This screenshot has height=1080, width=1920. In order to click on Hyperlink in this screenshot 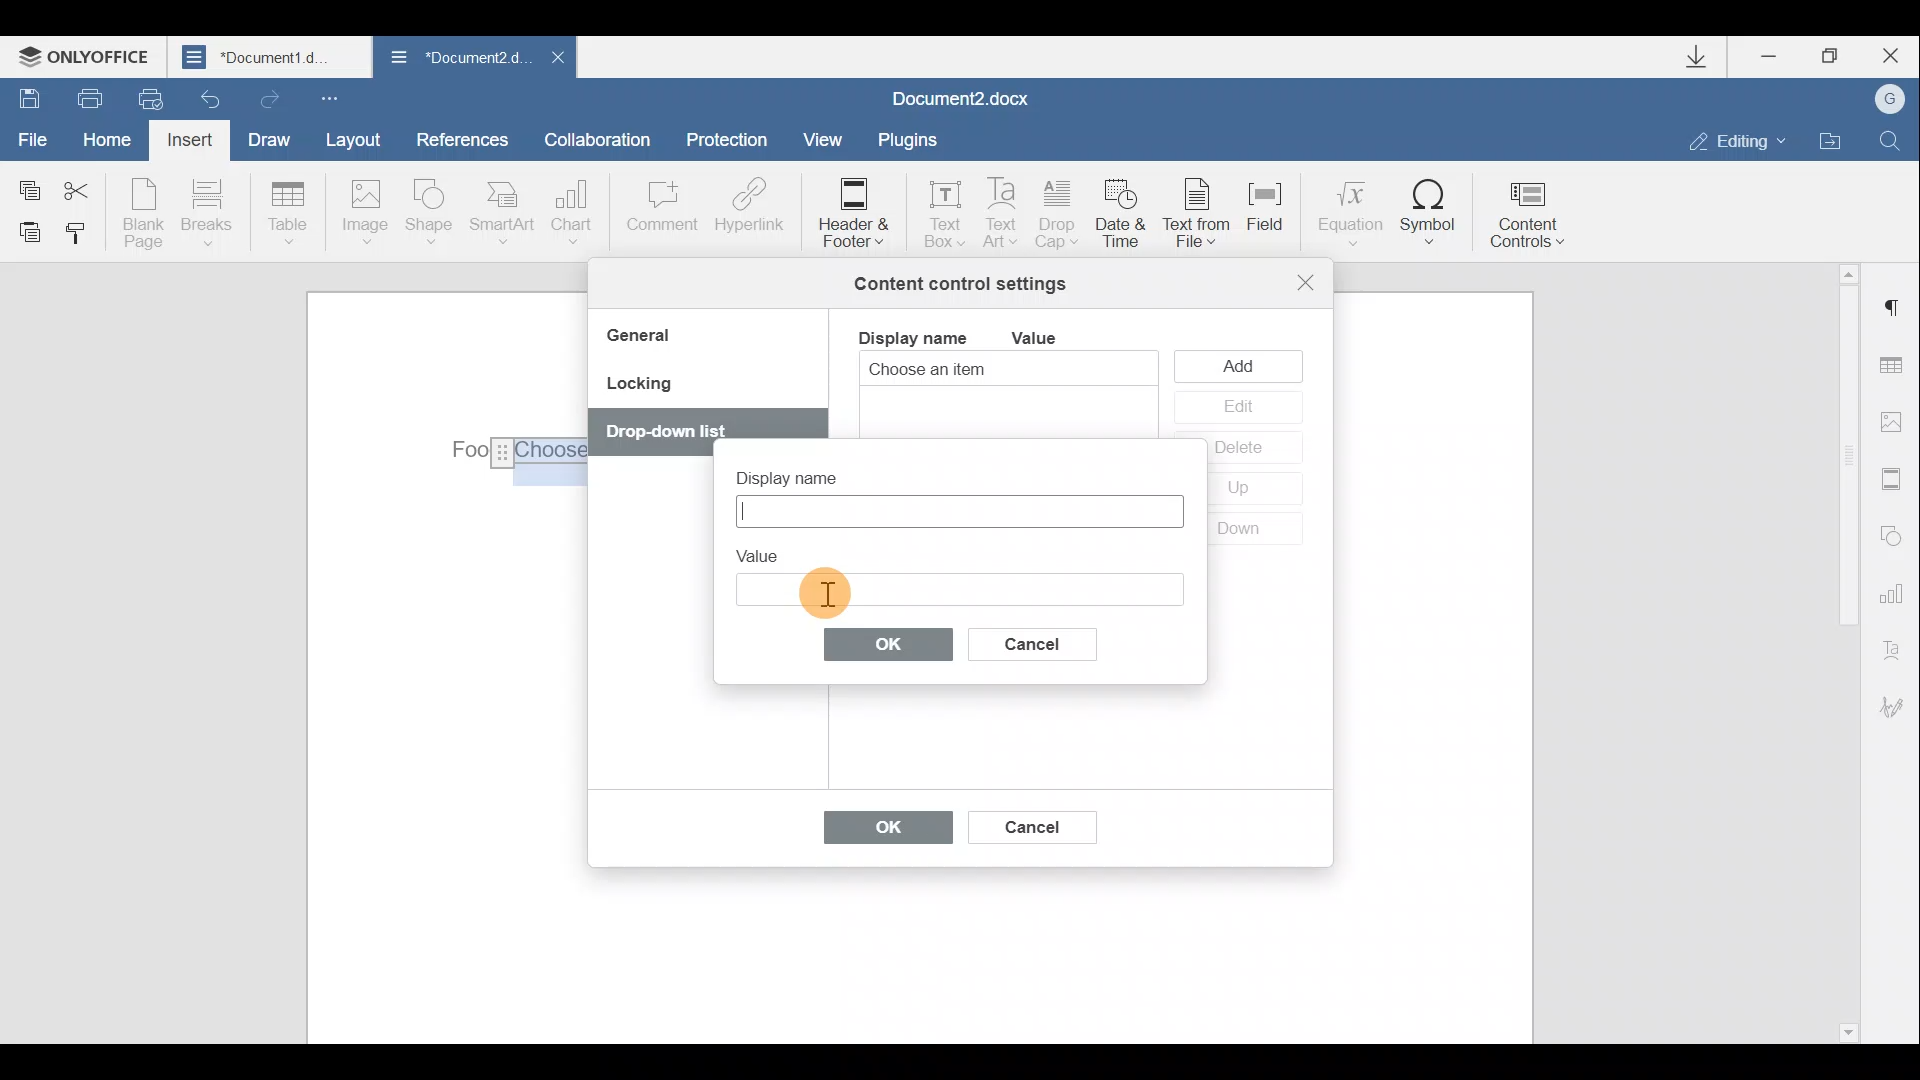, I will do `click(745, 209)`.